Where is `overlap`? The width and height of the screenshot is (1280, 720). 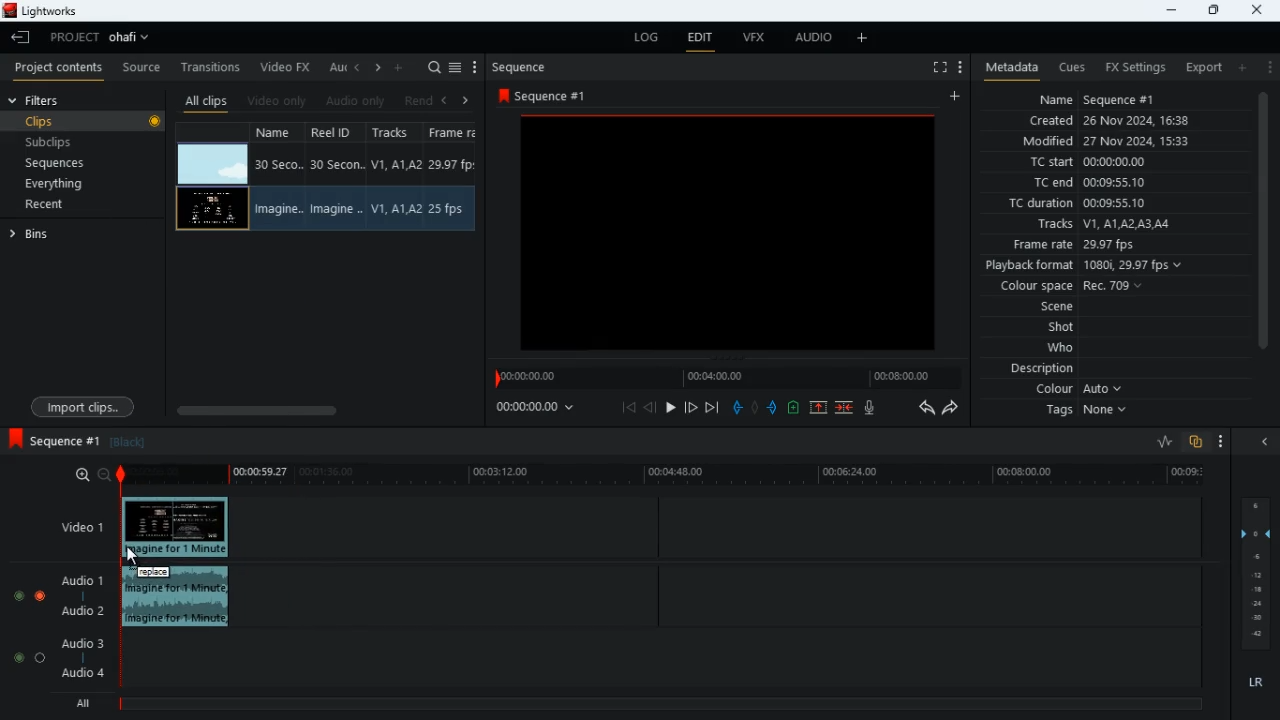
overlap is located at coordinates (1193, 442).